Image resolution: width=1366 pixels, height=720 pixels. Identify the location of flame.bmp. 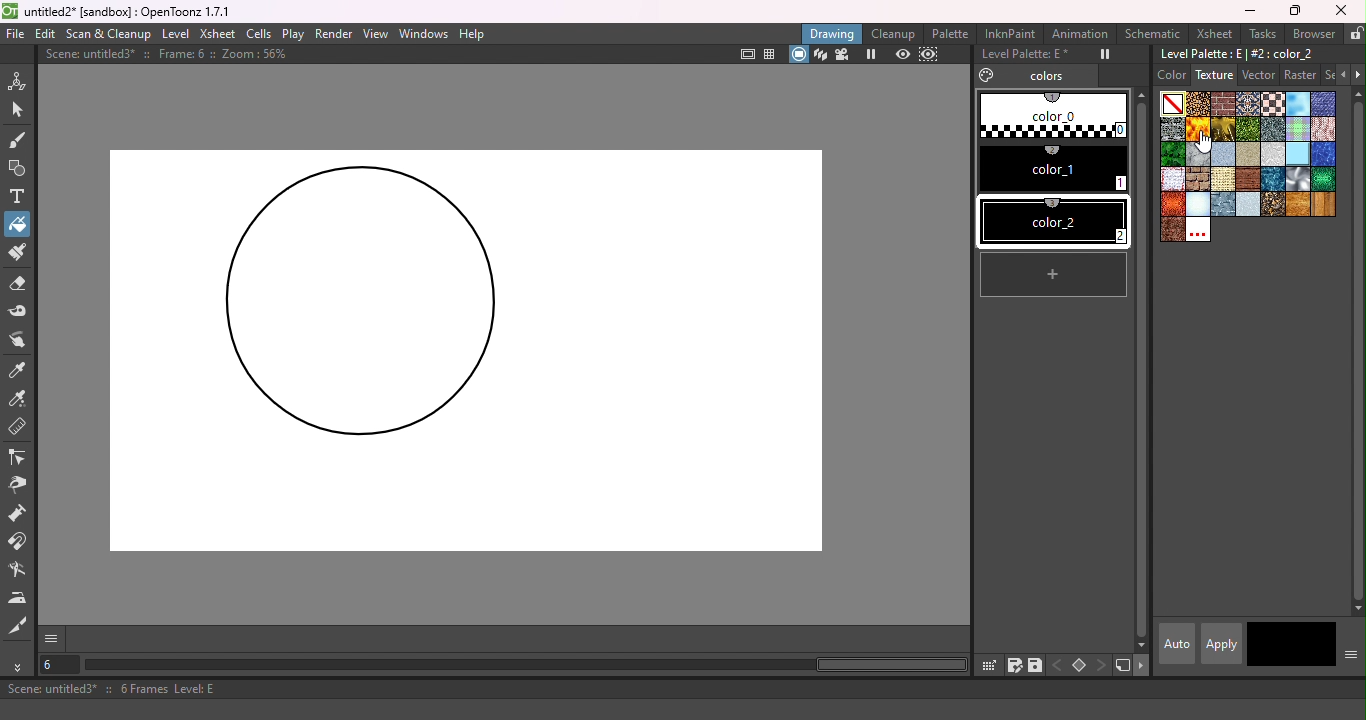
(1198, 129).